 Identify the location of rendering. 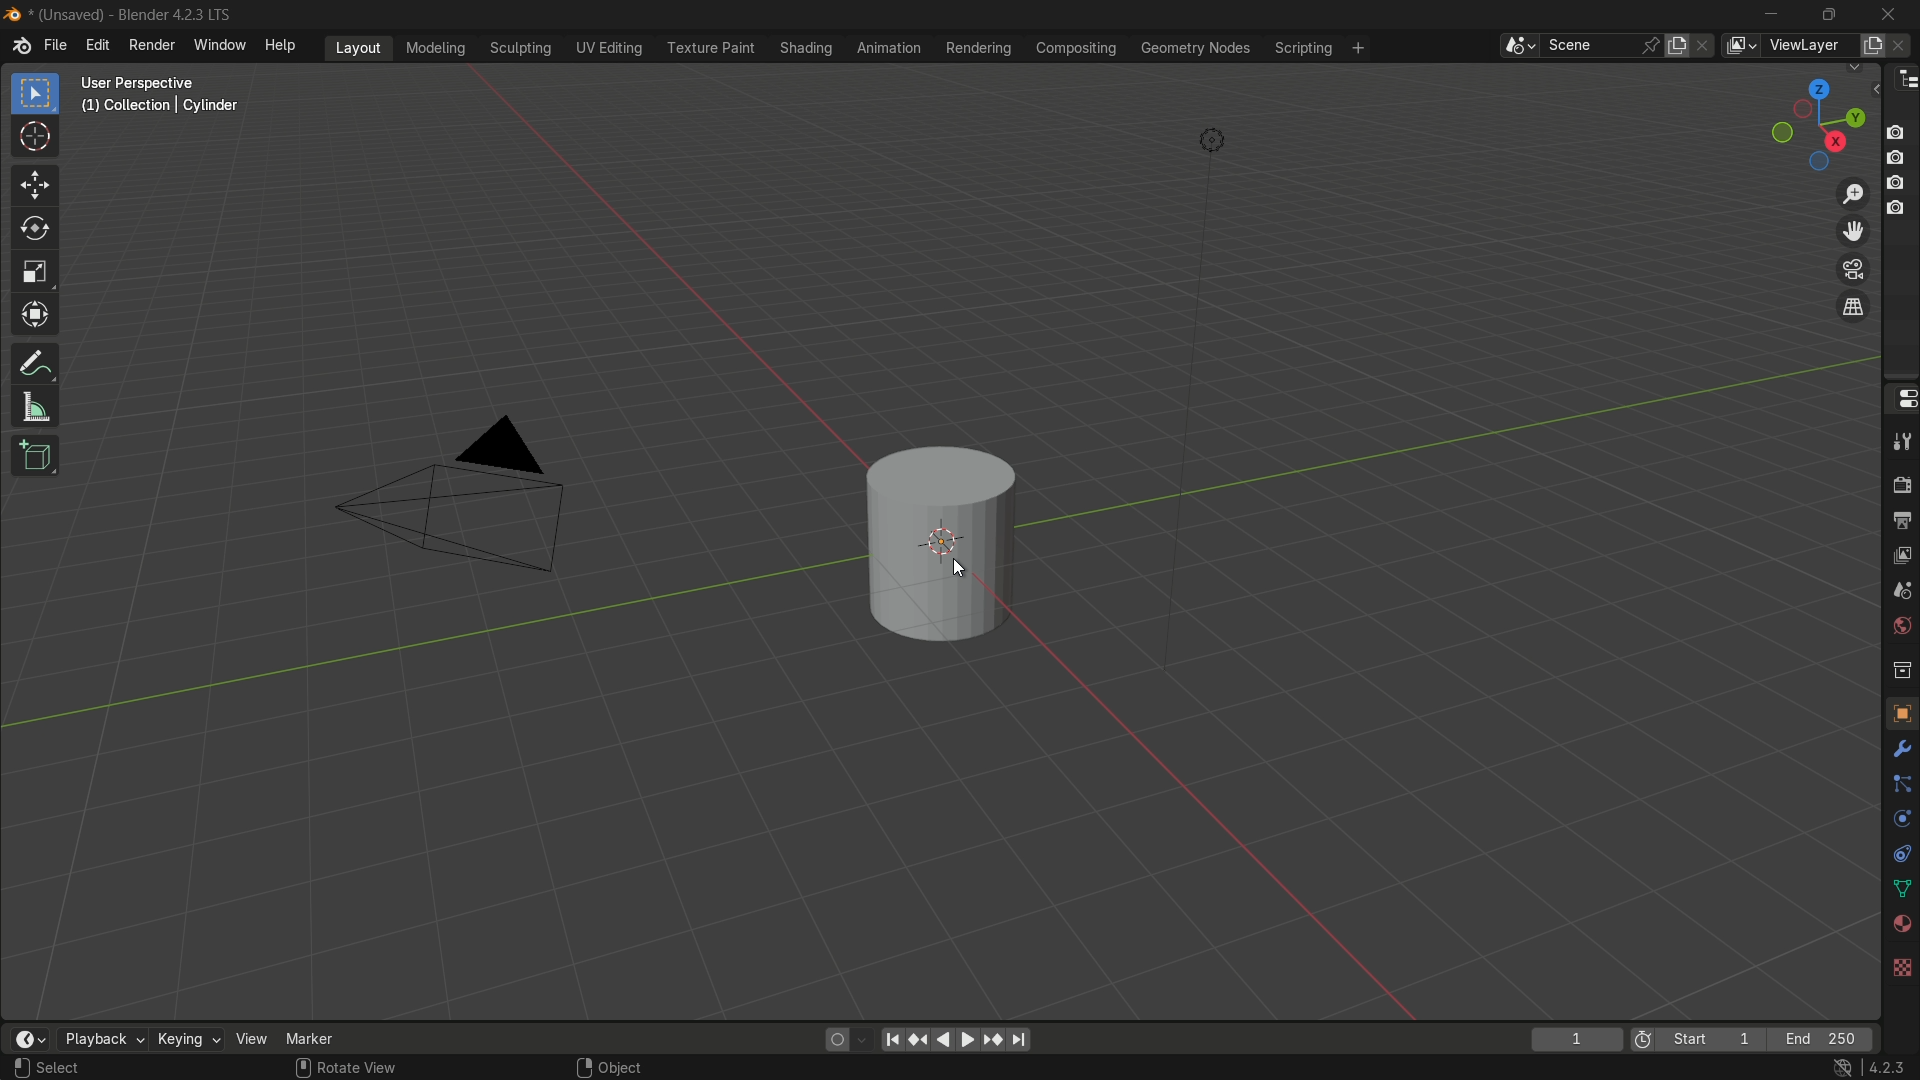
(977, 48).